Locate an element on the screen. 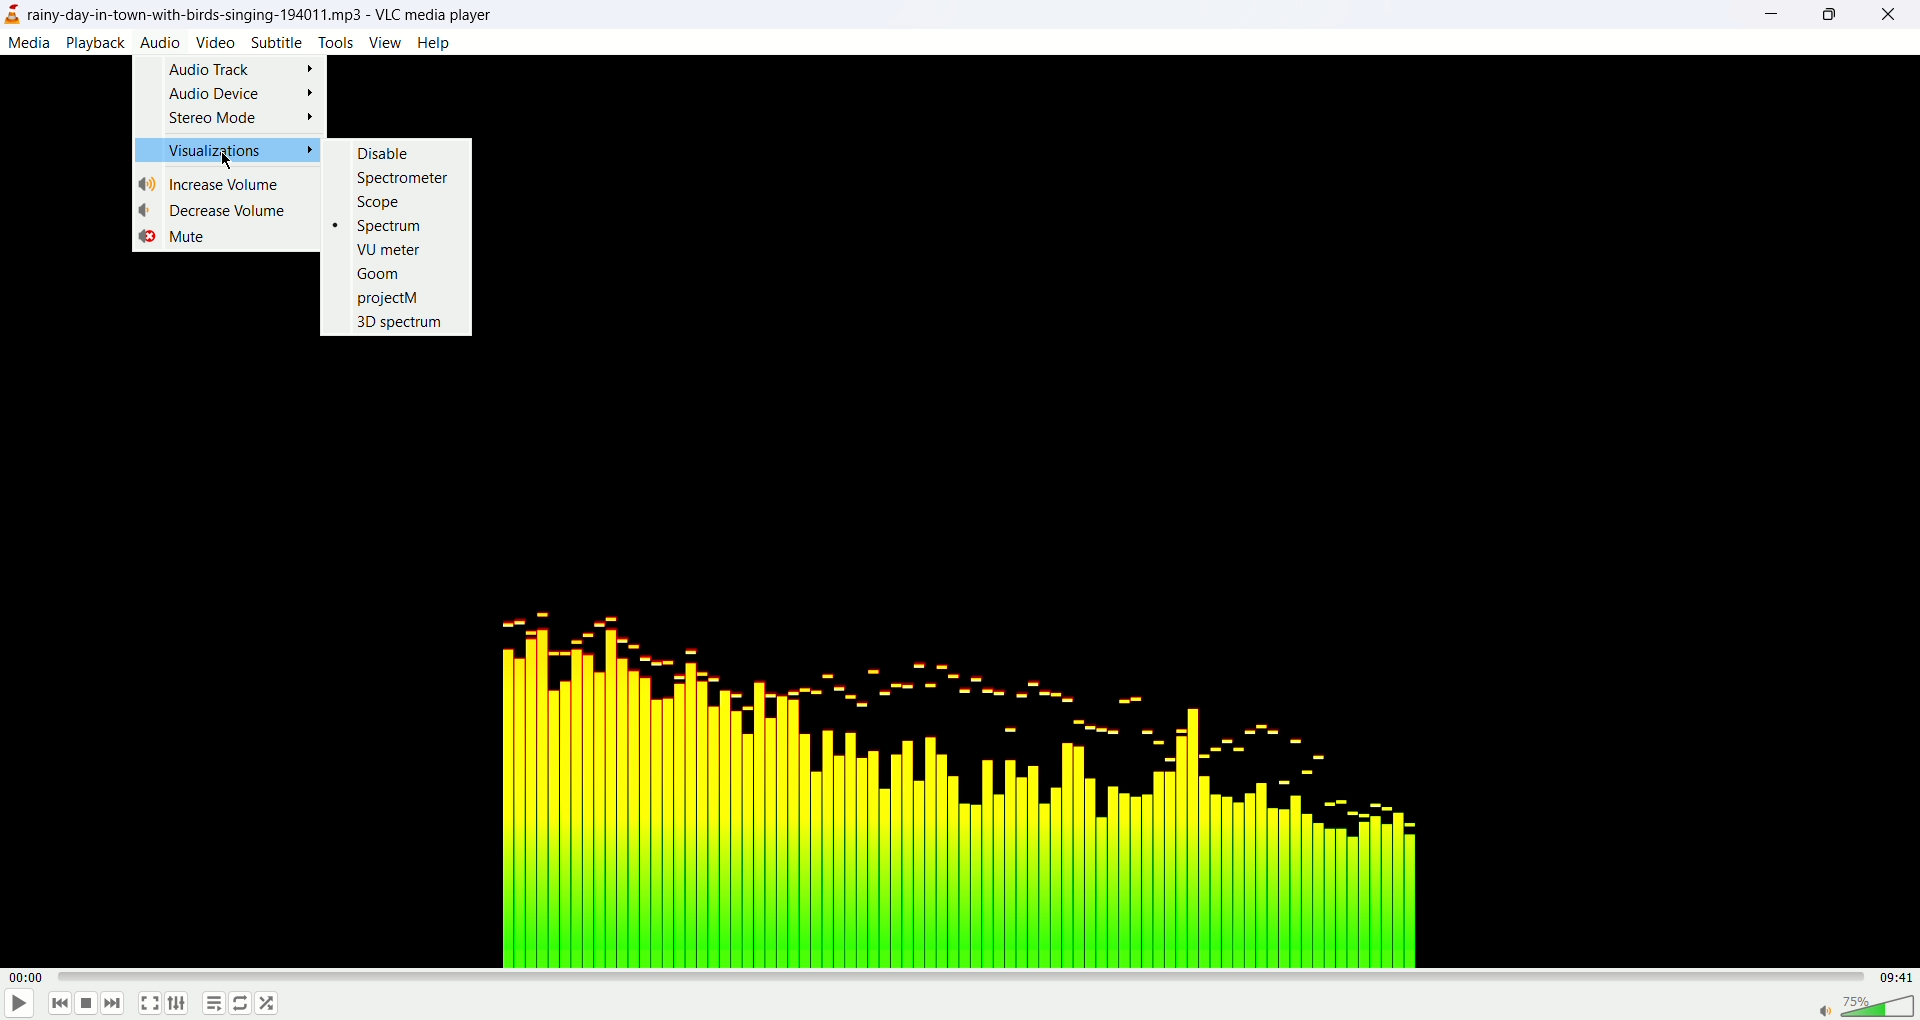 Image resolution: width=1920 pixels, height=1020 pixels. help is located at coordinates (434, 43).